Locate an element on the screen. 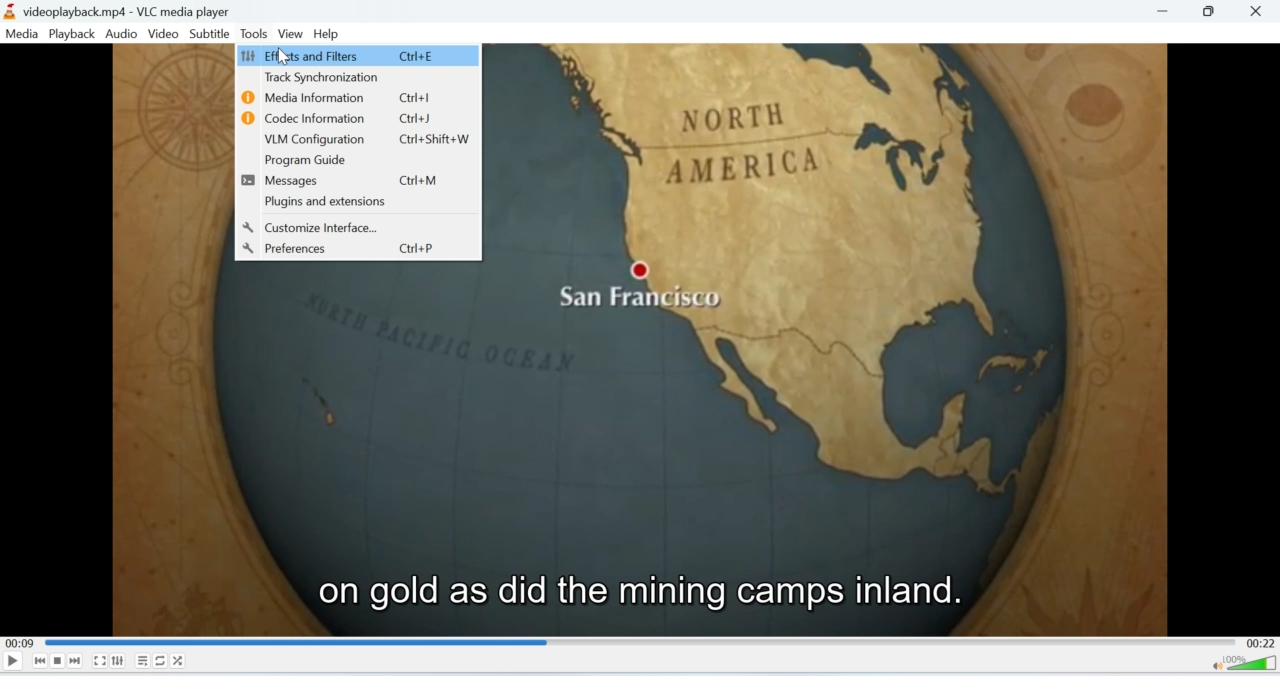 The height and width of the screenshot is (676, 1280). Track Synchronization is located at coordinates (326, 77).